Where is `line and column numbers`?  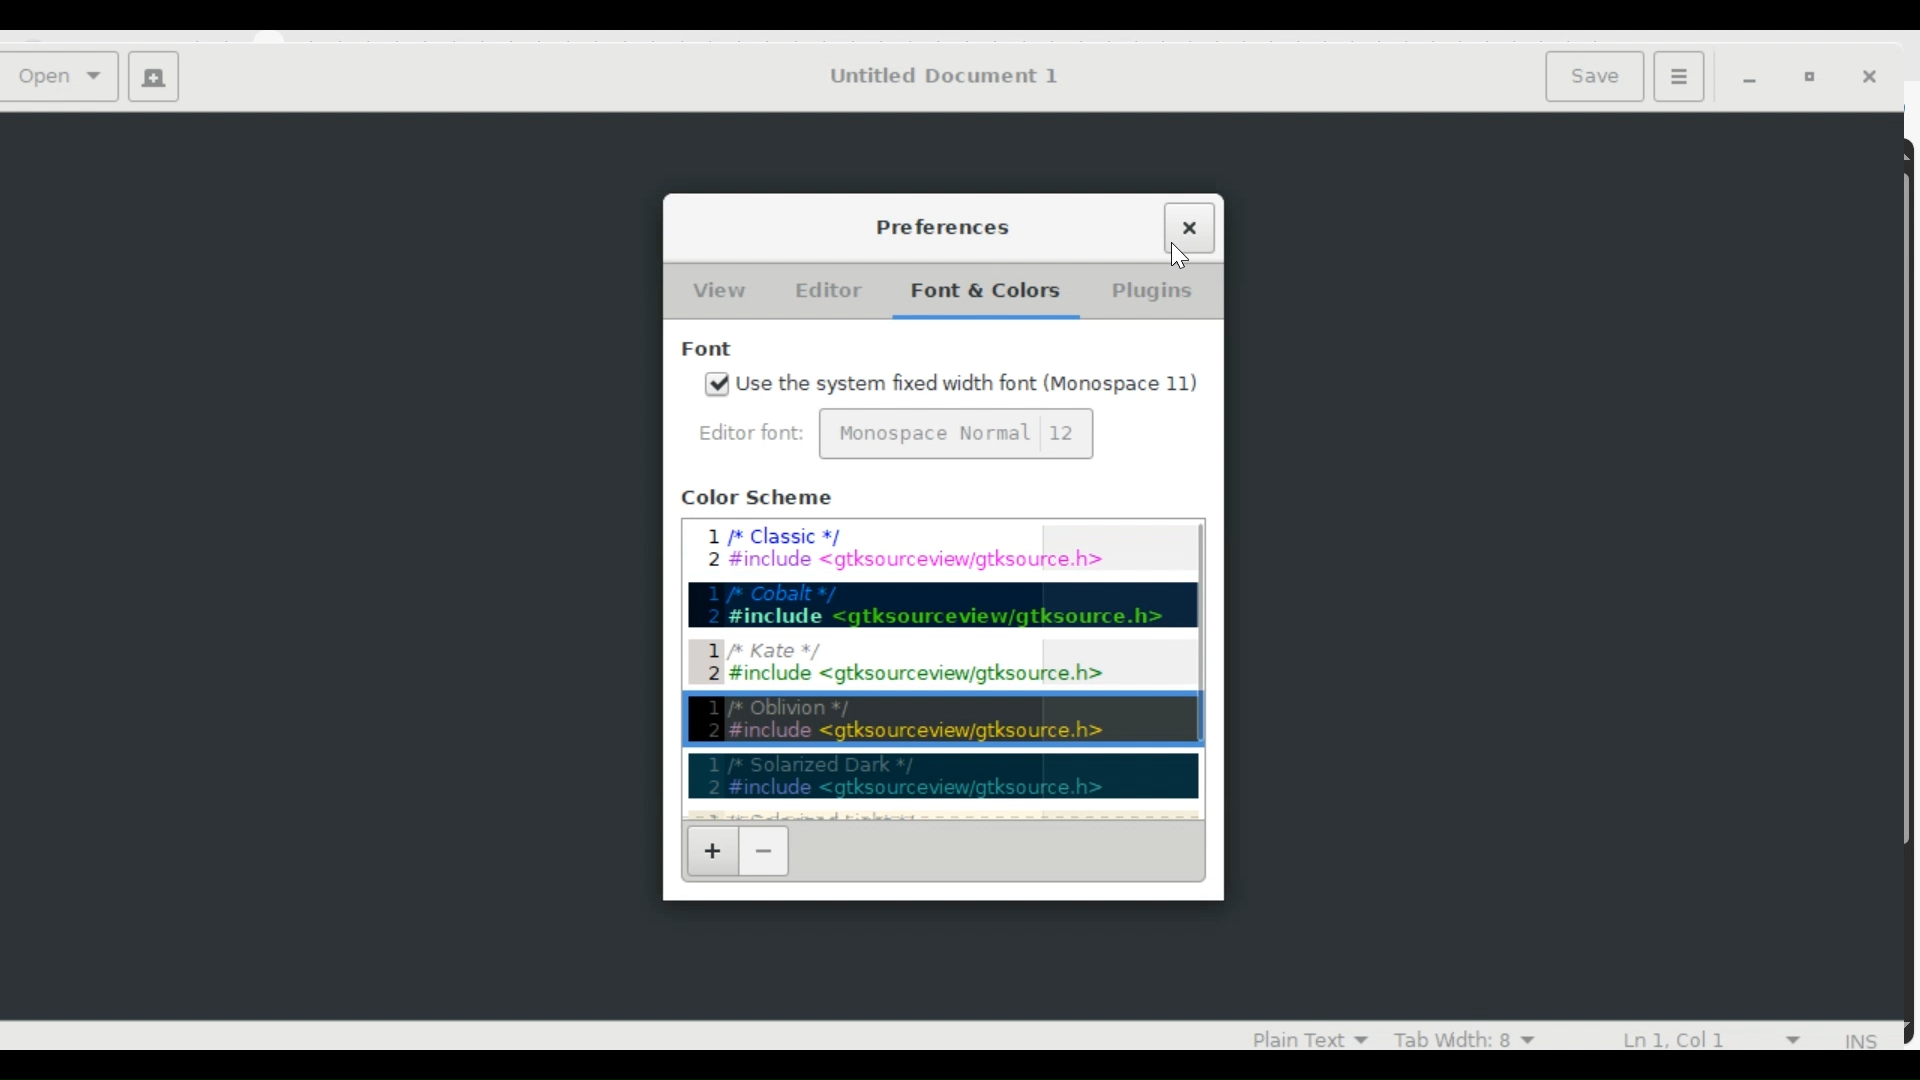
line and column numbers is located at coordinates (1717, 1036).